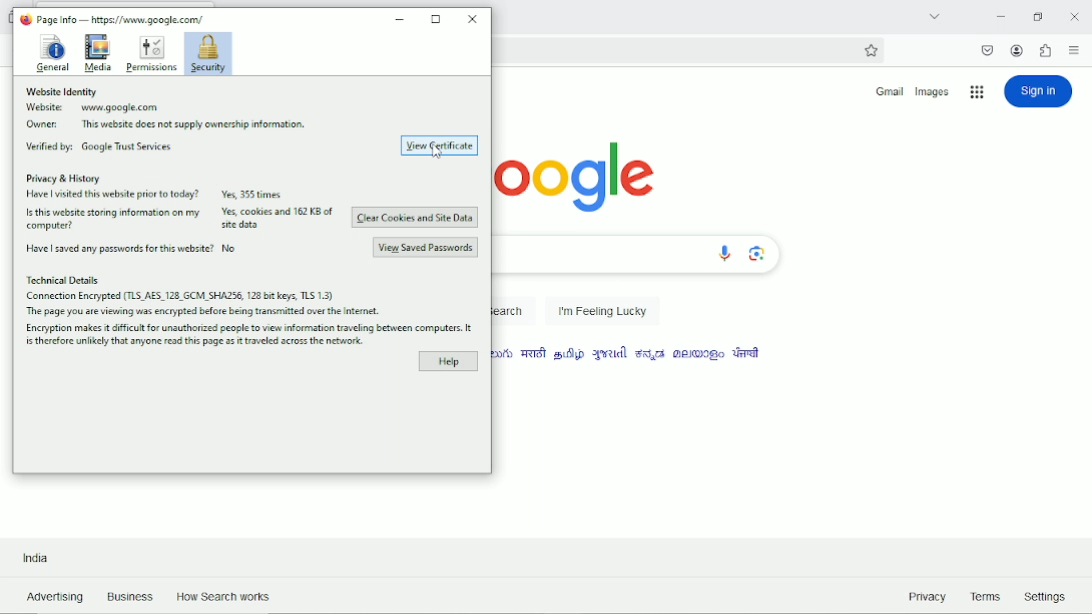 The height and width of the screenshot is (614, 1092). What do you see at coordinates (253, 195) in the screenshot?
I see `Yes, 355 times` at bounding box center [253, 195].